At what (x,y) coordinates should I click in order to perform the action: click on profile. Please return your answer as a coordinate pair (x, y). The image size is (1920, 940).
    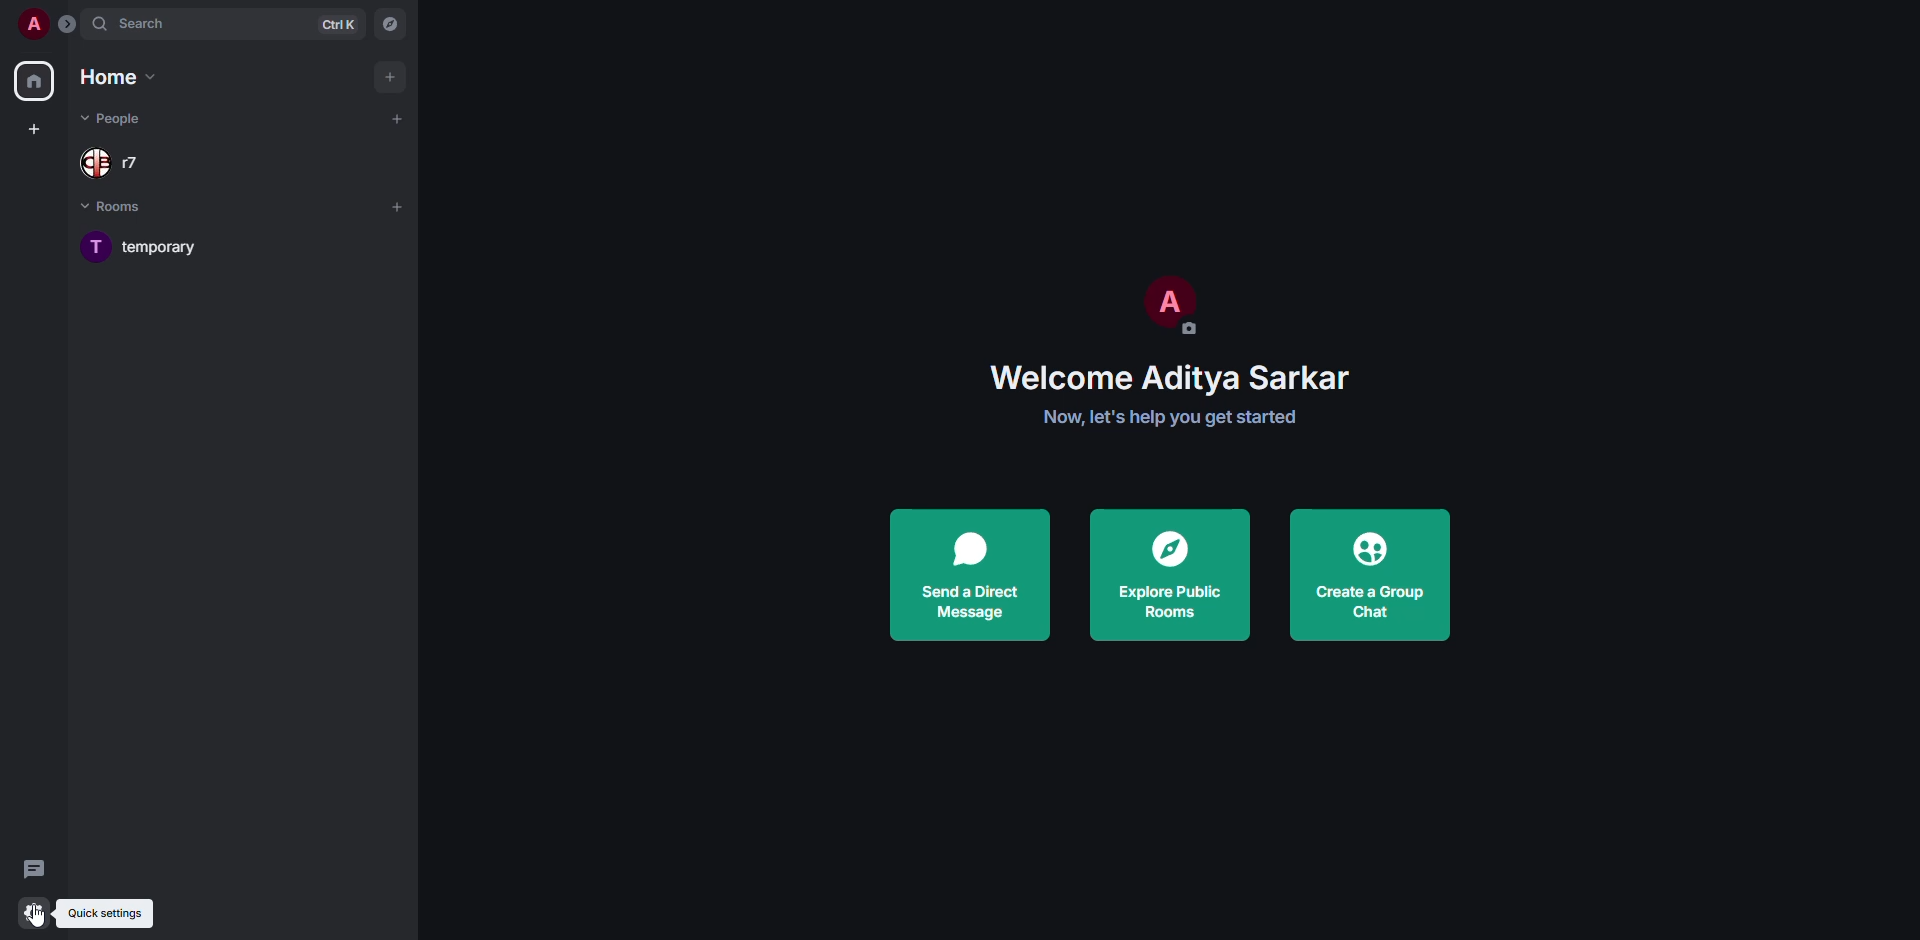
    Looking at the image, I should click on (31, 24).